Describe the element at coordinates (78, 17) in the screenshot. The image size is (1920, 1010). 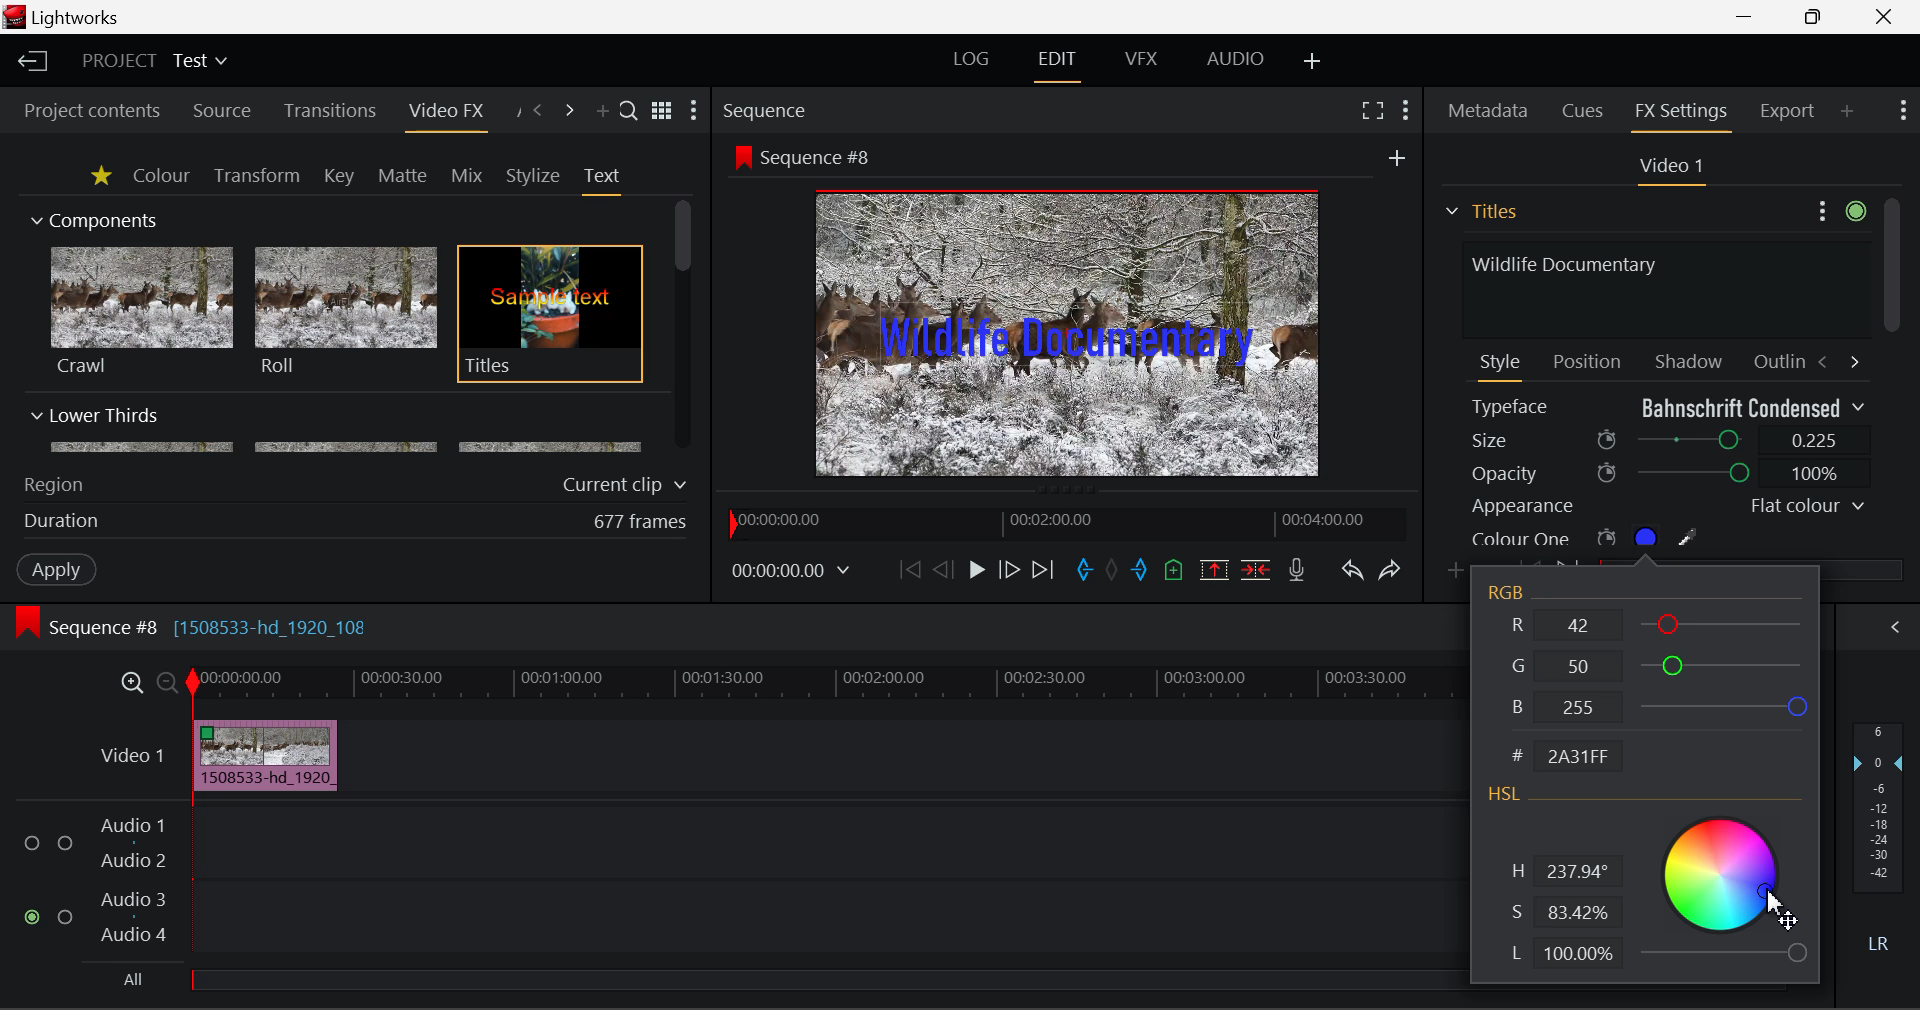
I see `Lightworks` at that location.